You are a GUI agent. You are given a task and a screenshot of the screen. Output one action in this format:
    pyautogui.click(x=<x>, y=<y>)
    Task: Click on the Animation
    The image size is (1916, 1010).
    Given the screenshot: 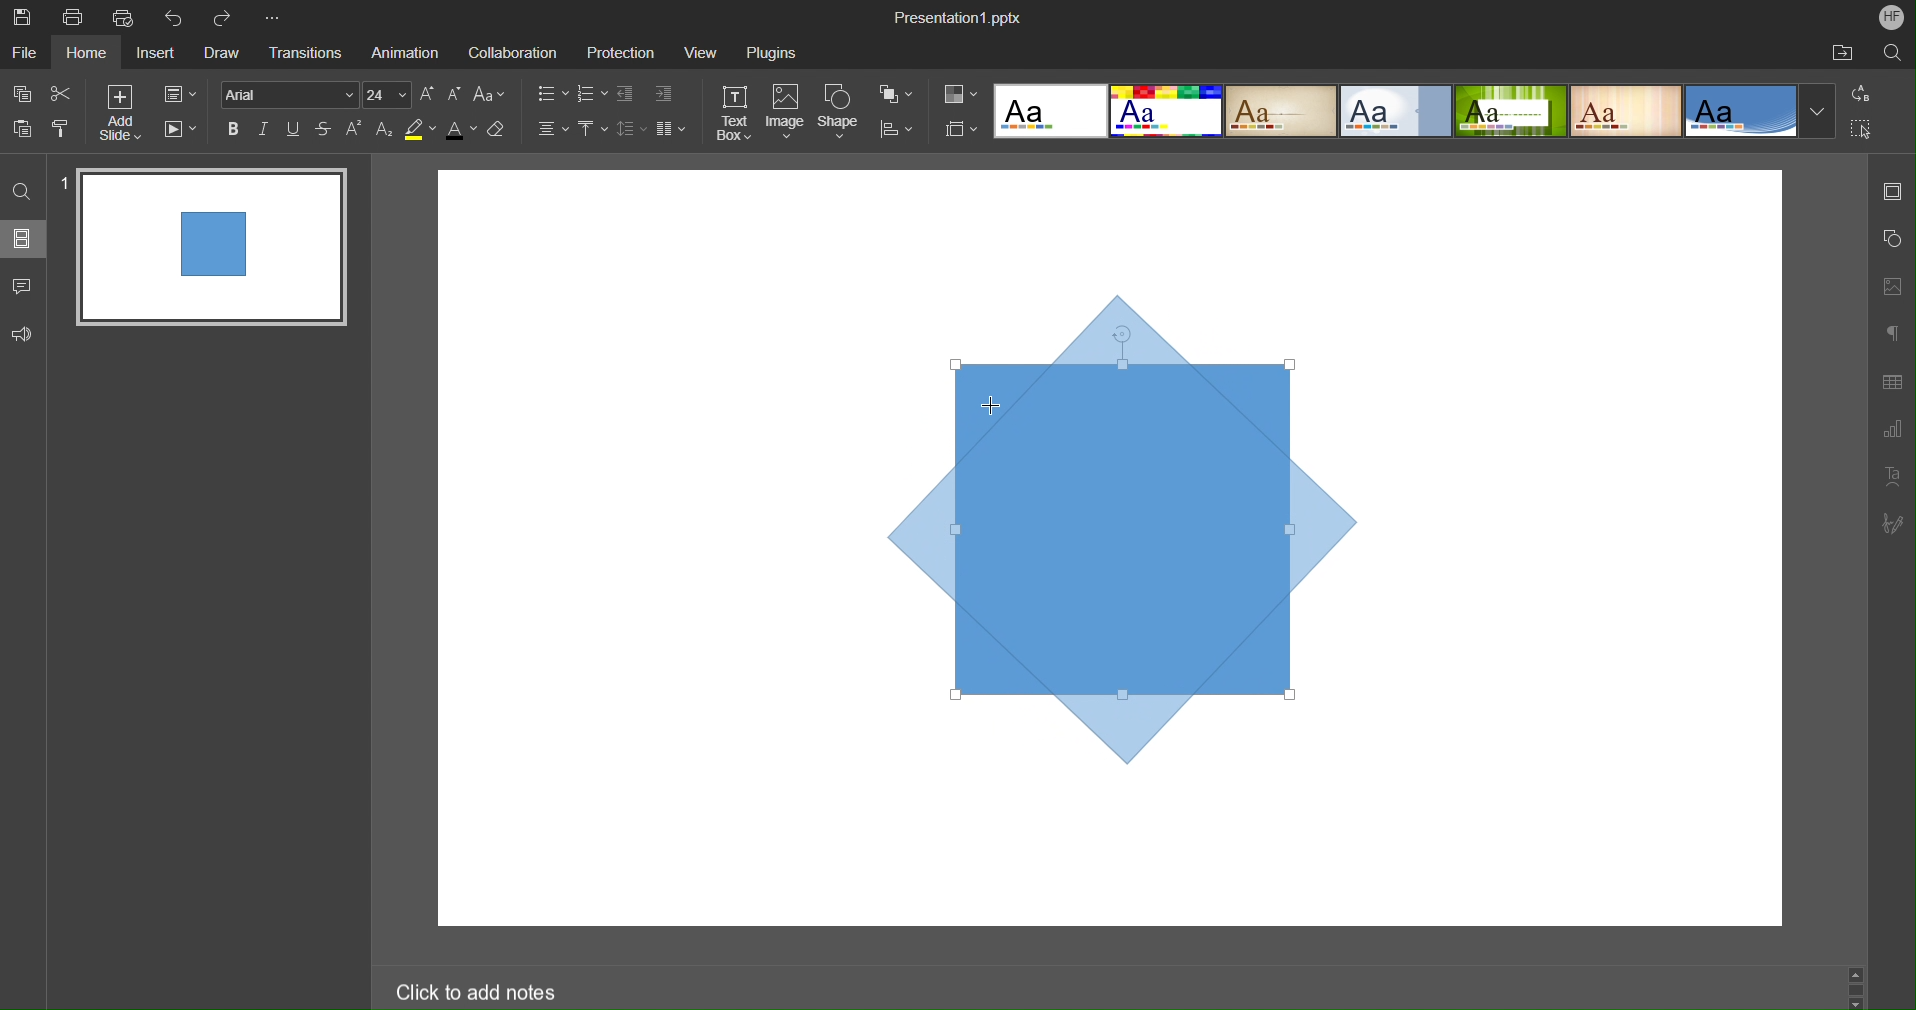 What is the action you would take?
    pyautogui.click(x=403, y=50)
    